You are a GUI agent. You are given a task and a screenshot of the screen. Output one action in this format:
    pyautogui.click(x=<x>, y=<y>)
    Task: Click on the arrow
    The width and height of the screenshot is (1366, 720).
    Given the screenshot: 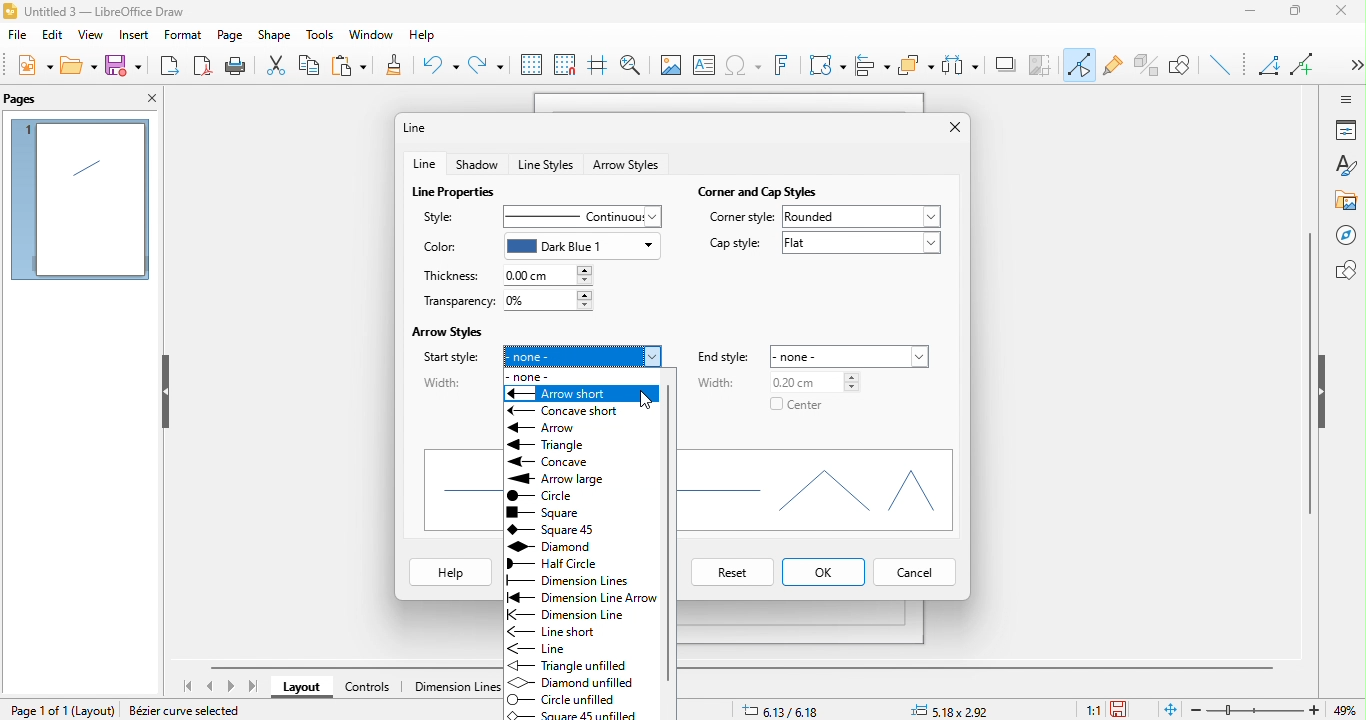 What is the action you would take?
    pyautogui.click(x=551, y=425)
    